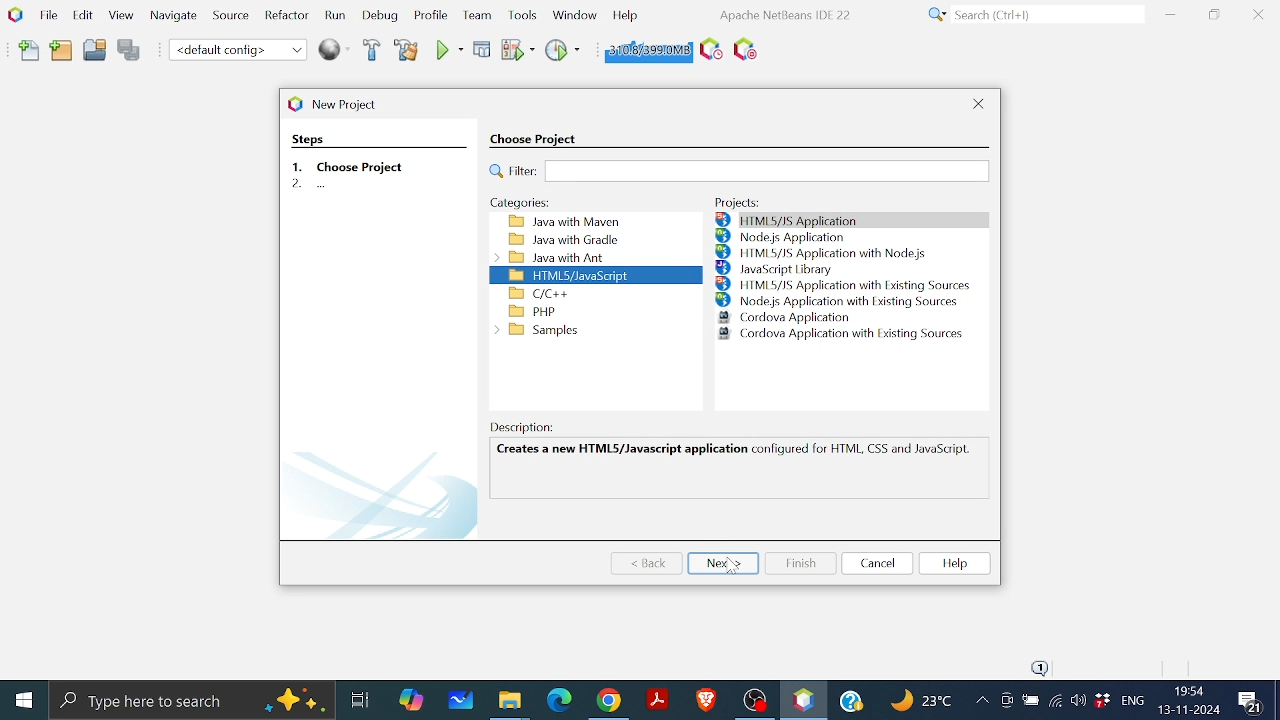 Image resolution: width=1280 pixels, height=720 pixels. Describe the element at coordinates (783, 14) in the screenshot. I see `software information` at that location.